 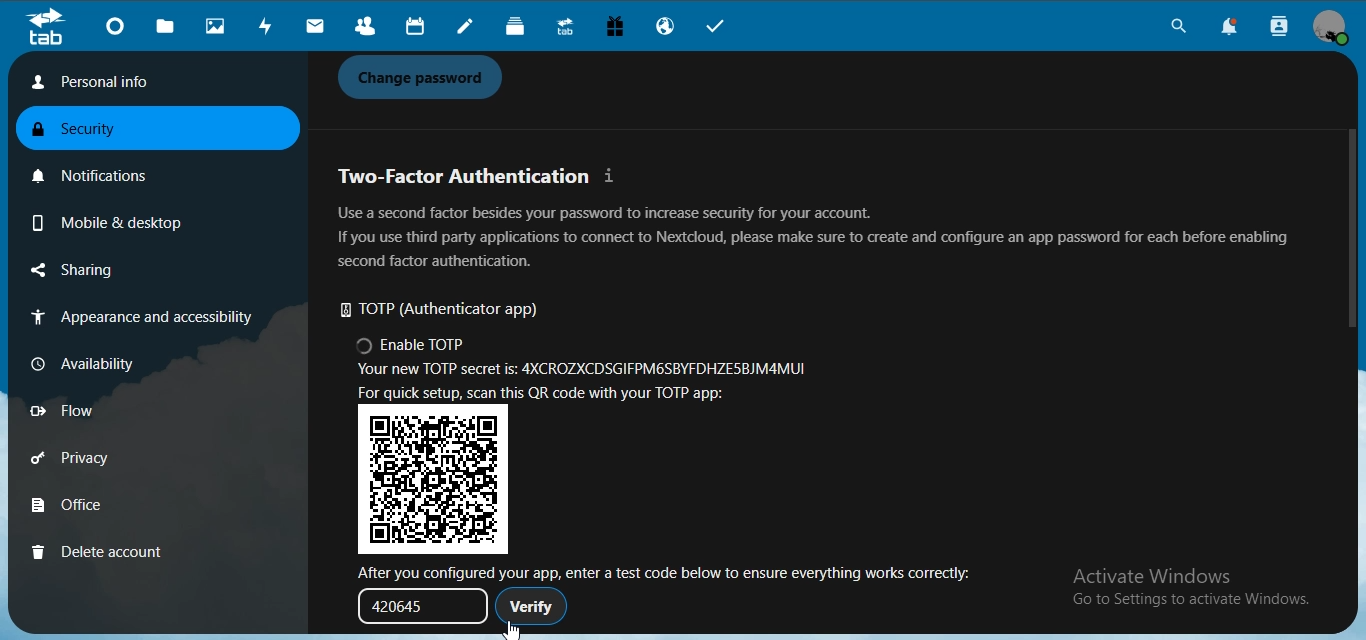 I want to click on Use a second factor besides your password to increase security for your account.
If you use third party applications to connect to Nextcloud, please make sure to create and configure an app password for each before enabling
second factor authentication., so click(x=813, y=237).